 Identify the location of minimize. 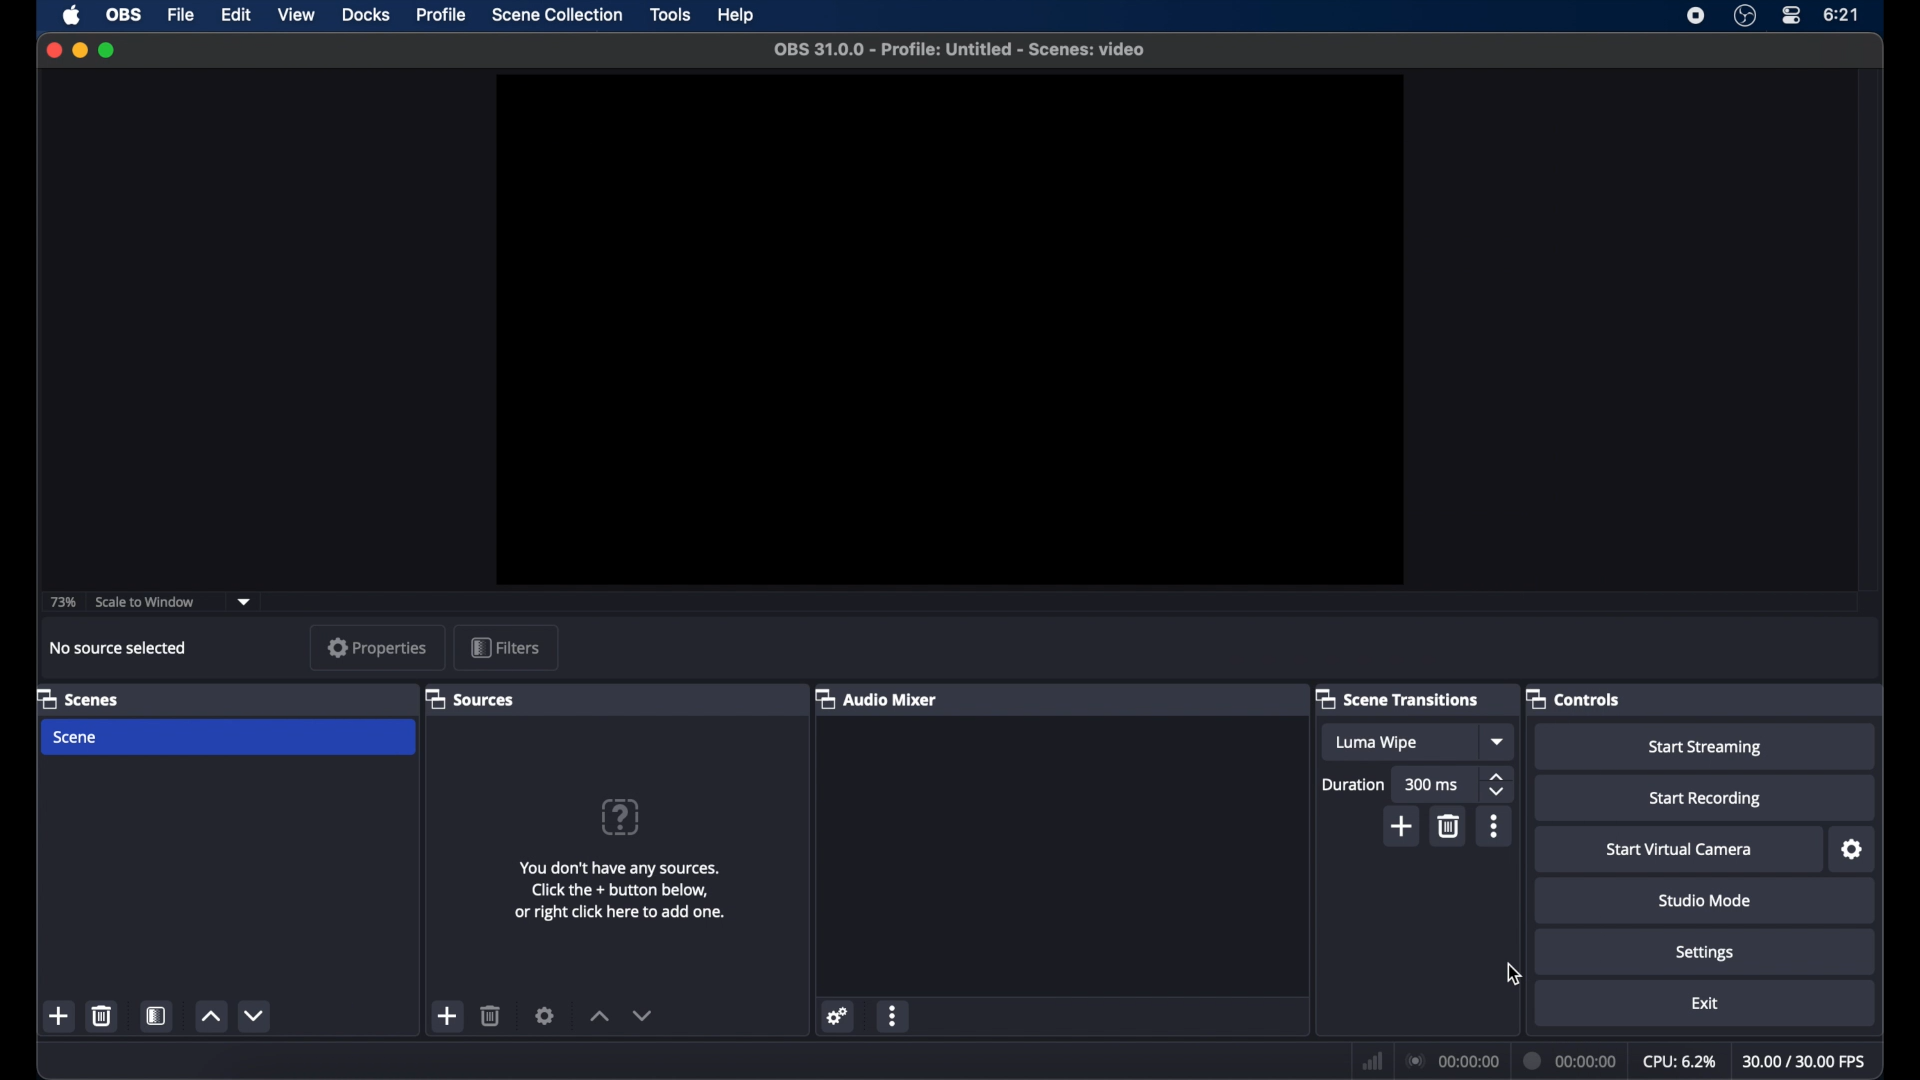
(79, 50).